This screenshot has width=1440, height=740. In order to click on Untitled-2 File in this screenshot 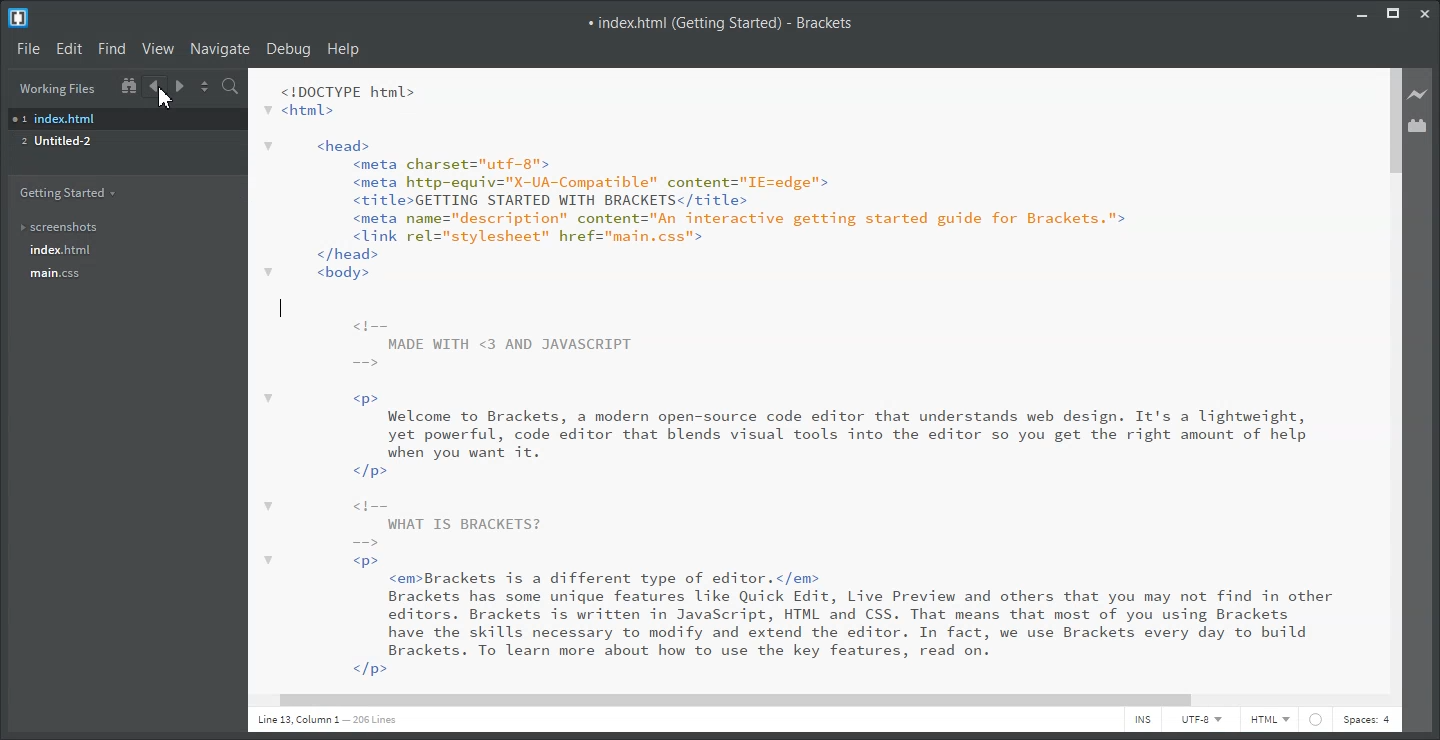, I will do `click(125, 141)`.